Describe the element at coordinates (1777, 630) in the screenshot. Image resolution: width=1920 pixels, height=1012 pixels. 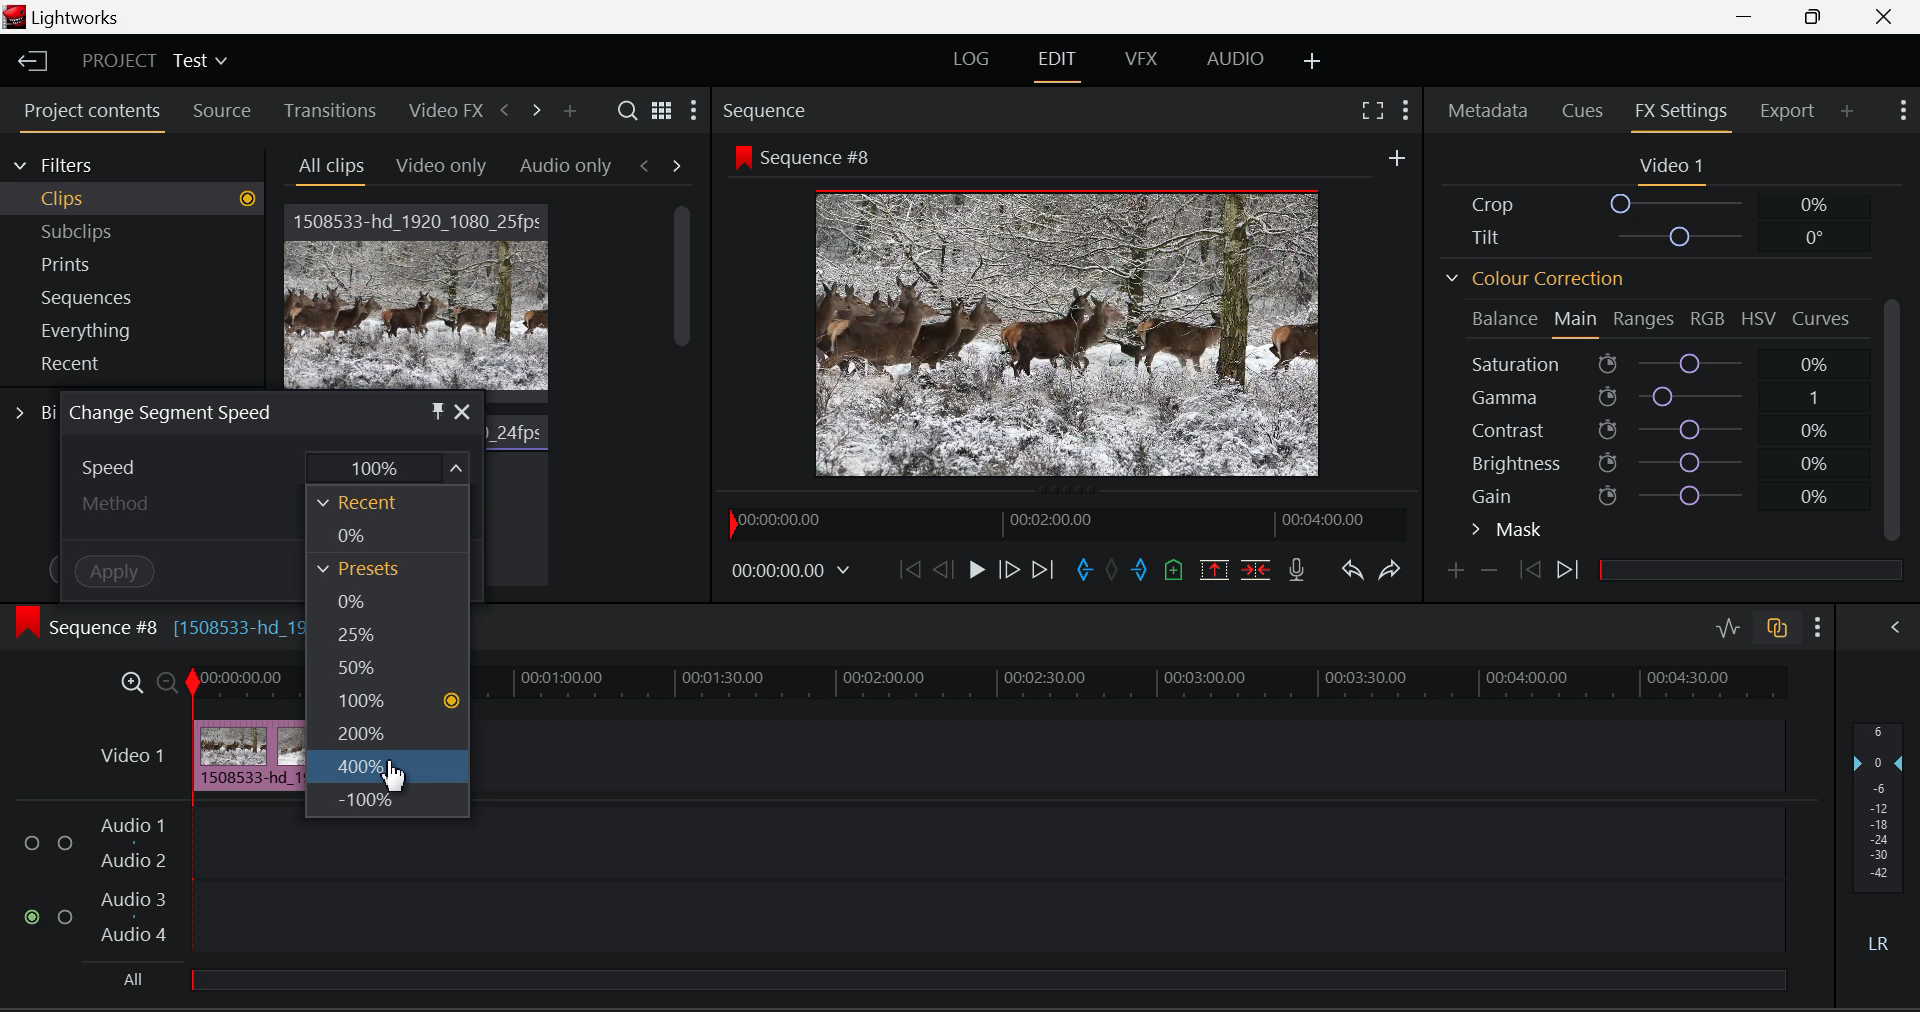
I see `Auto Track Sync` at that location.